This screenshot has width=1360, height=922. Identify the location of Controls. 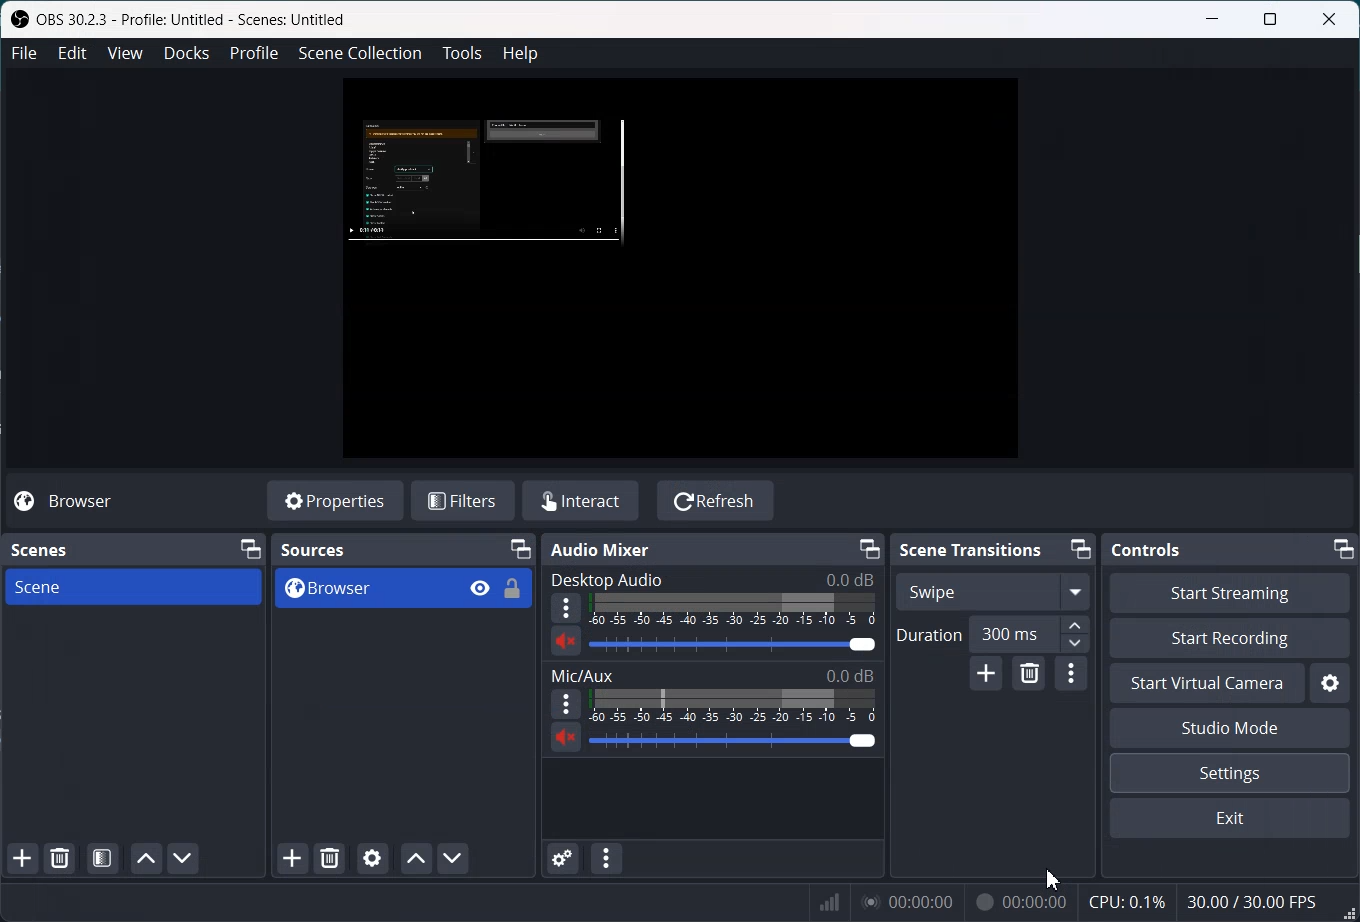
(1147, 549).